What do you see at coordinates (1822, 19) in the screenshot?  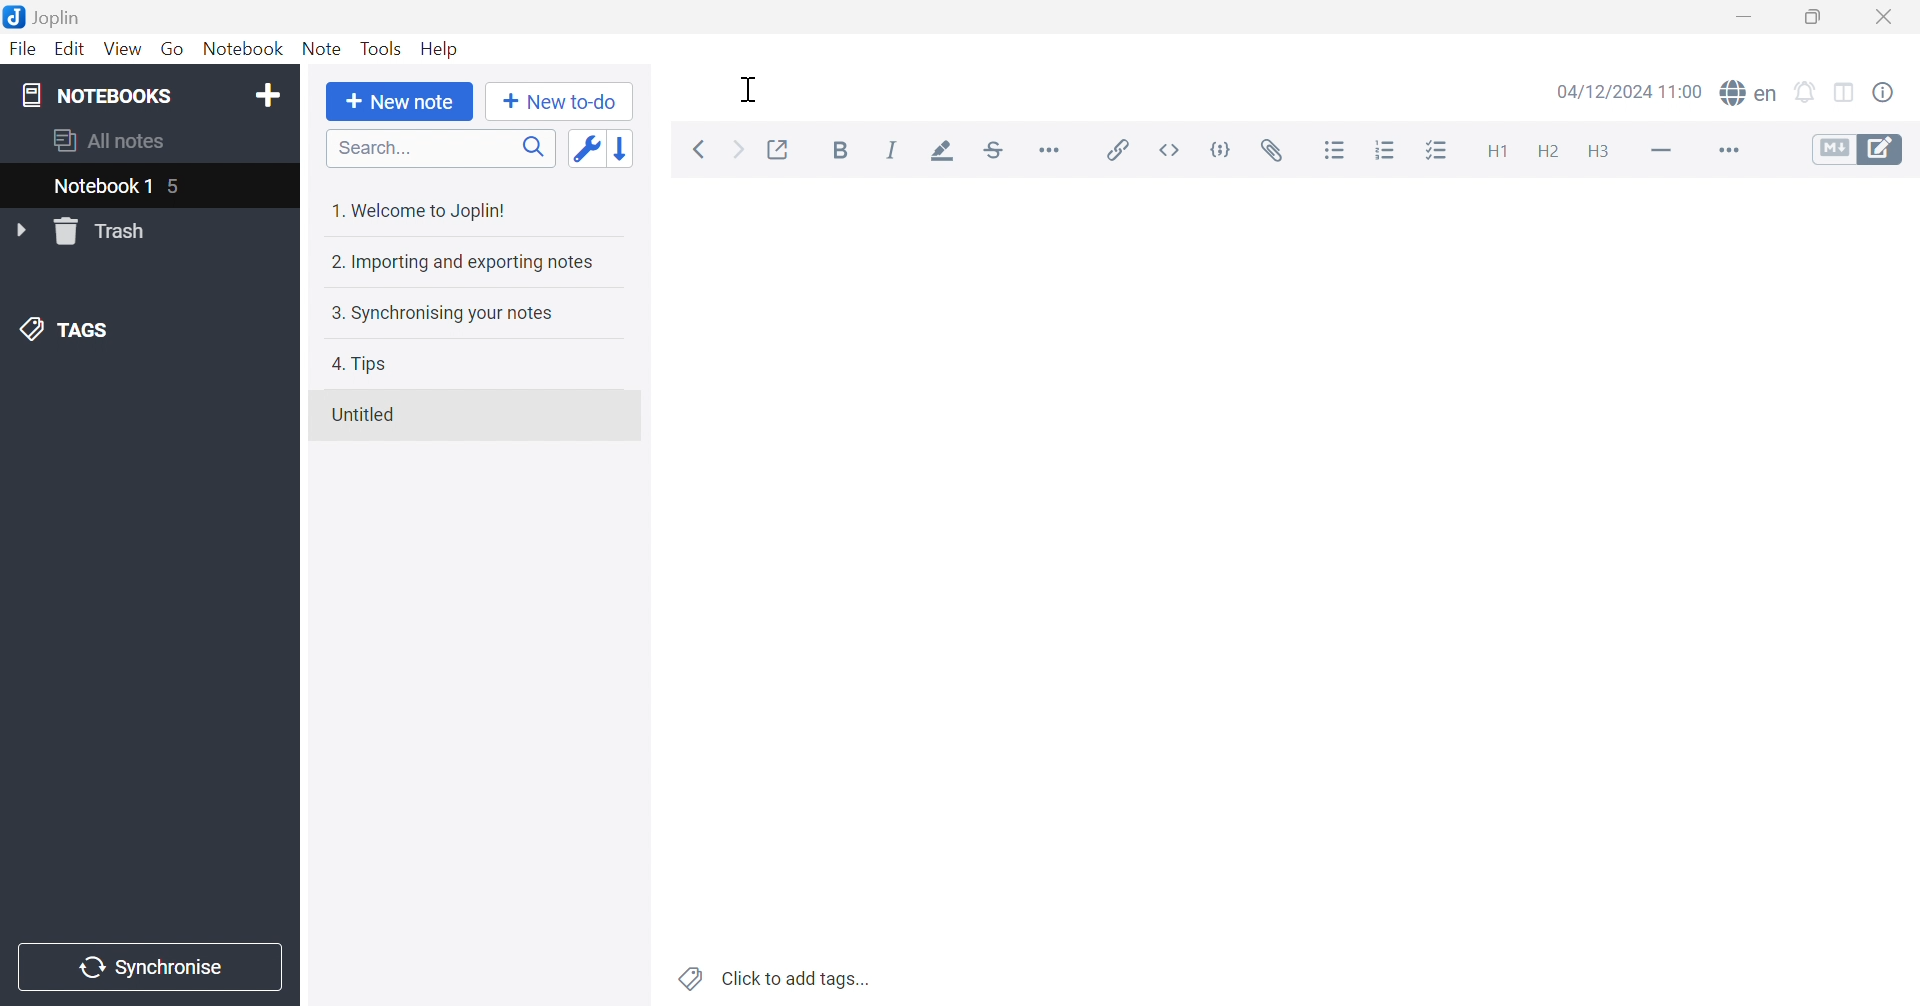 I see `Restore Down` at bounding box center [1822, 19].